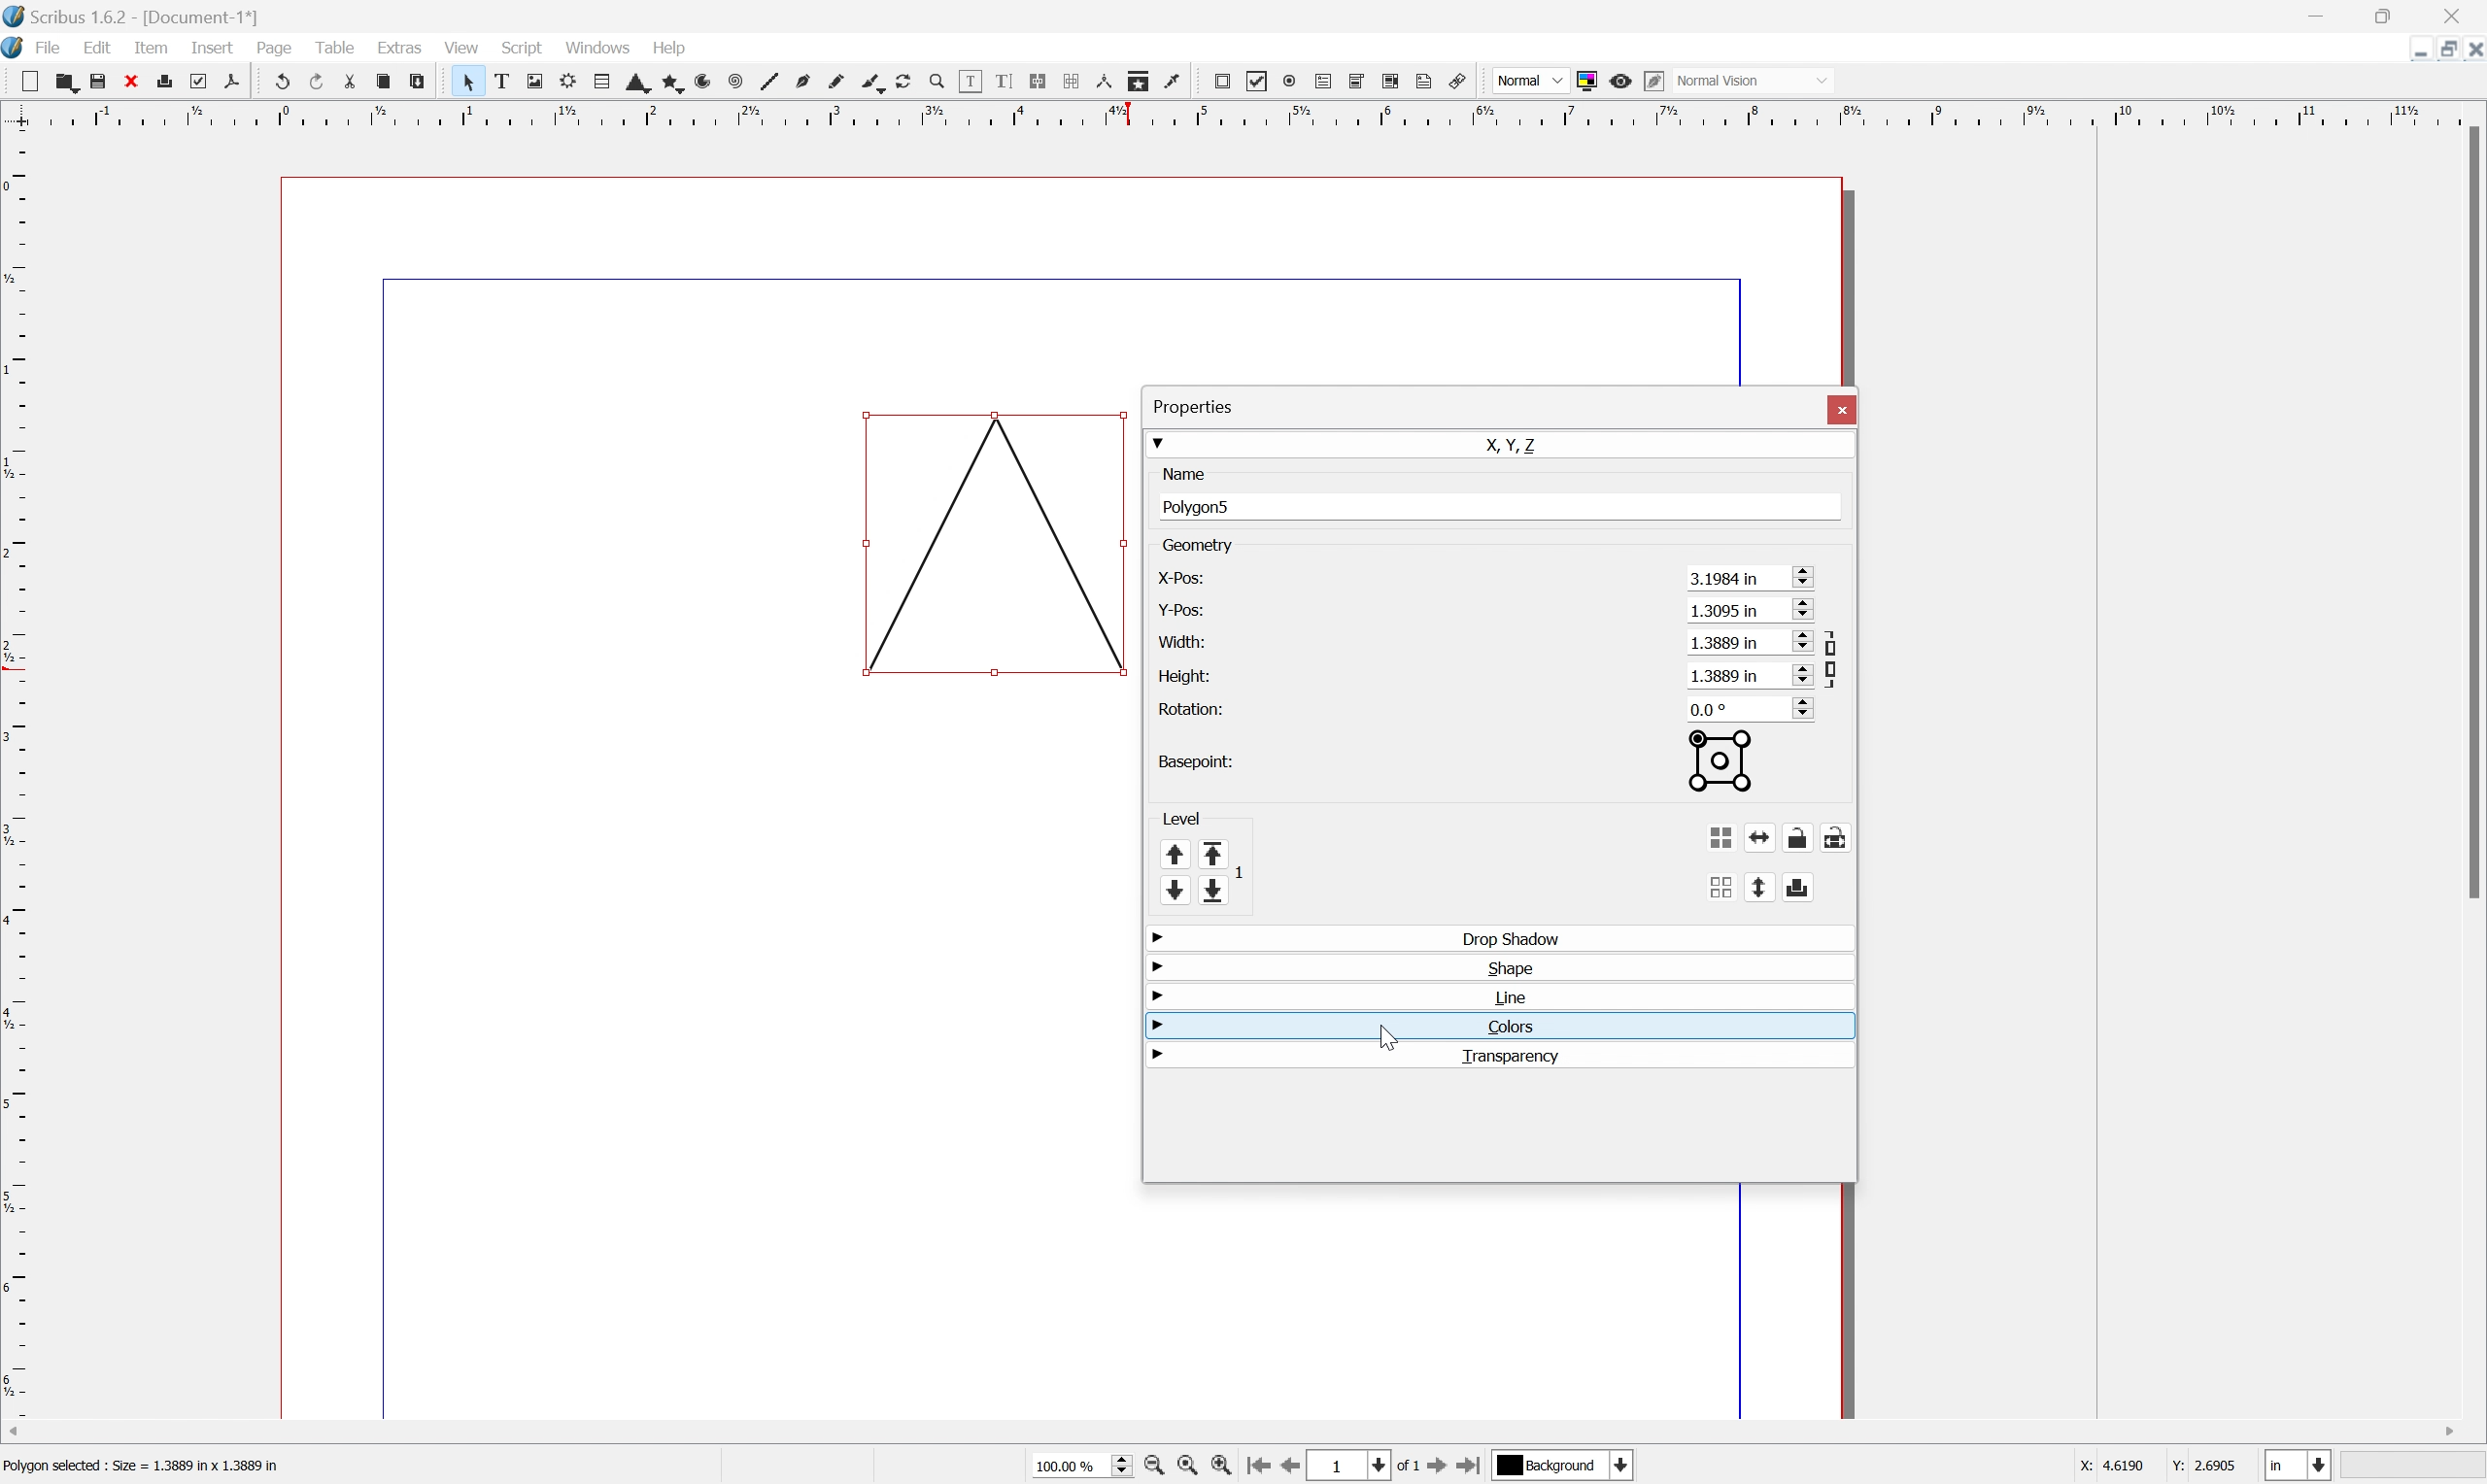 The width and height of the screenshot is (2487, 1484). I want to click on Minimize, so click(2417, 49).